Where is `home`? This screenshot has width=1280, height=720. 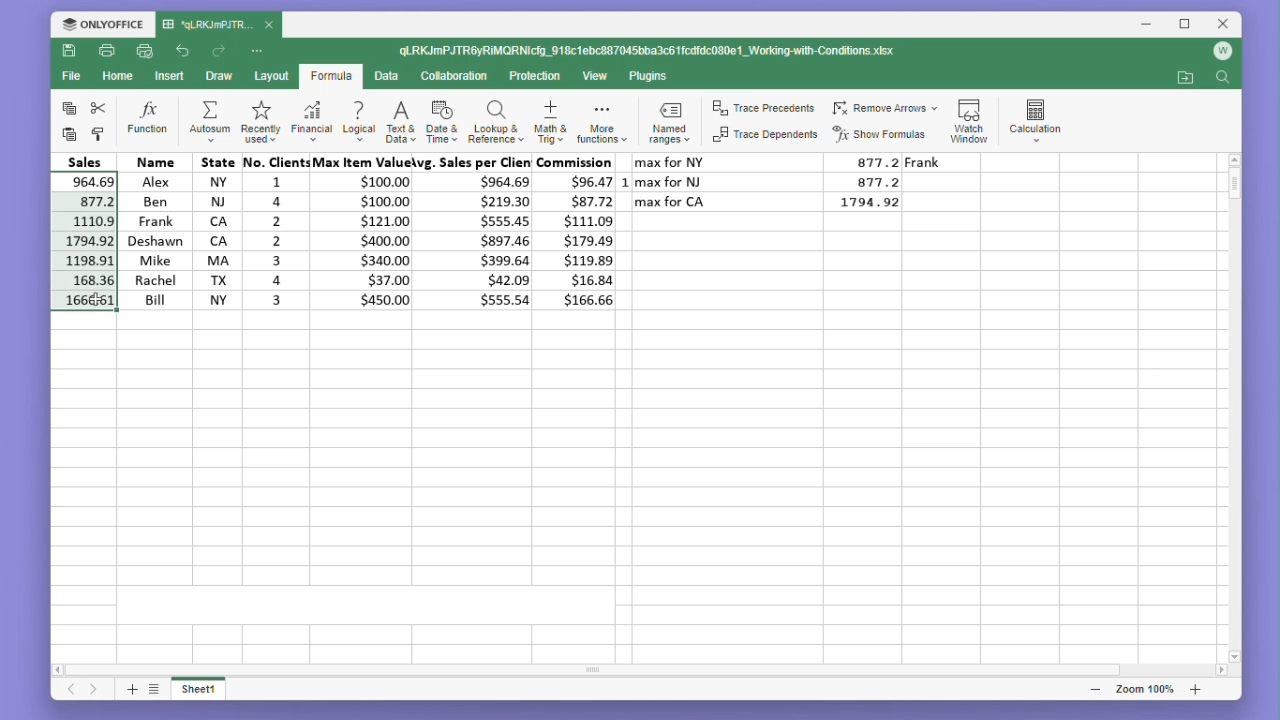
home is located at coordinates (114, 75).